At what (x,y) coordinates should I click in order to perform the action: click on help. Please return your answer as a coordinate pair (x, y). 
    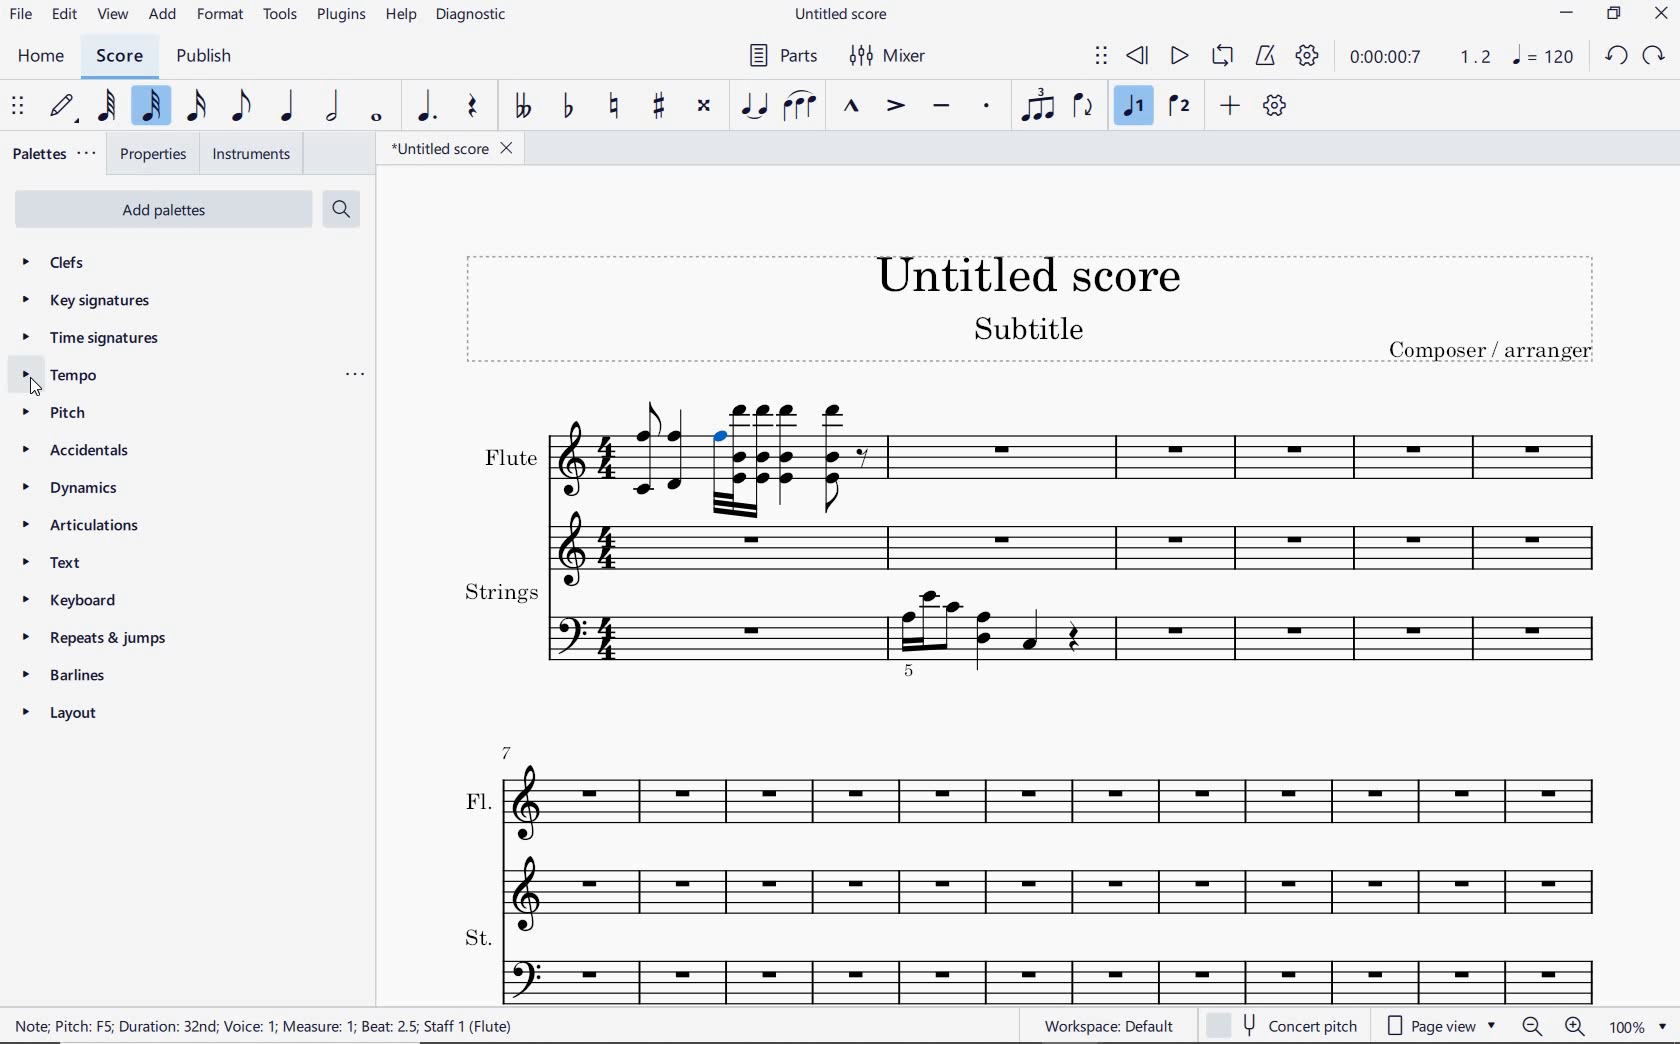
    Looking at the image, I should click on (400, 17).